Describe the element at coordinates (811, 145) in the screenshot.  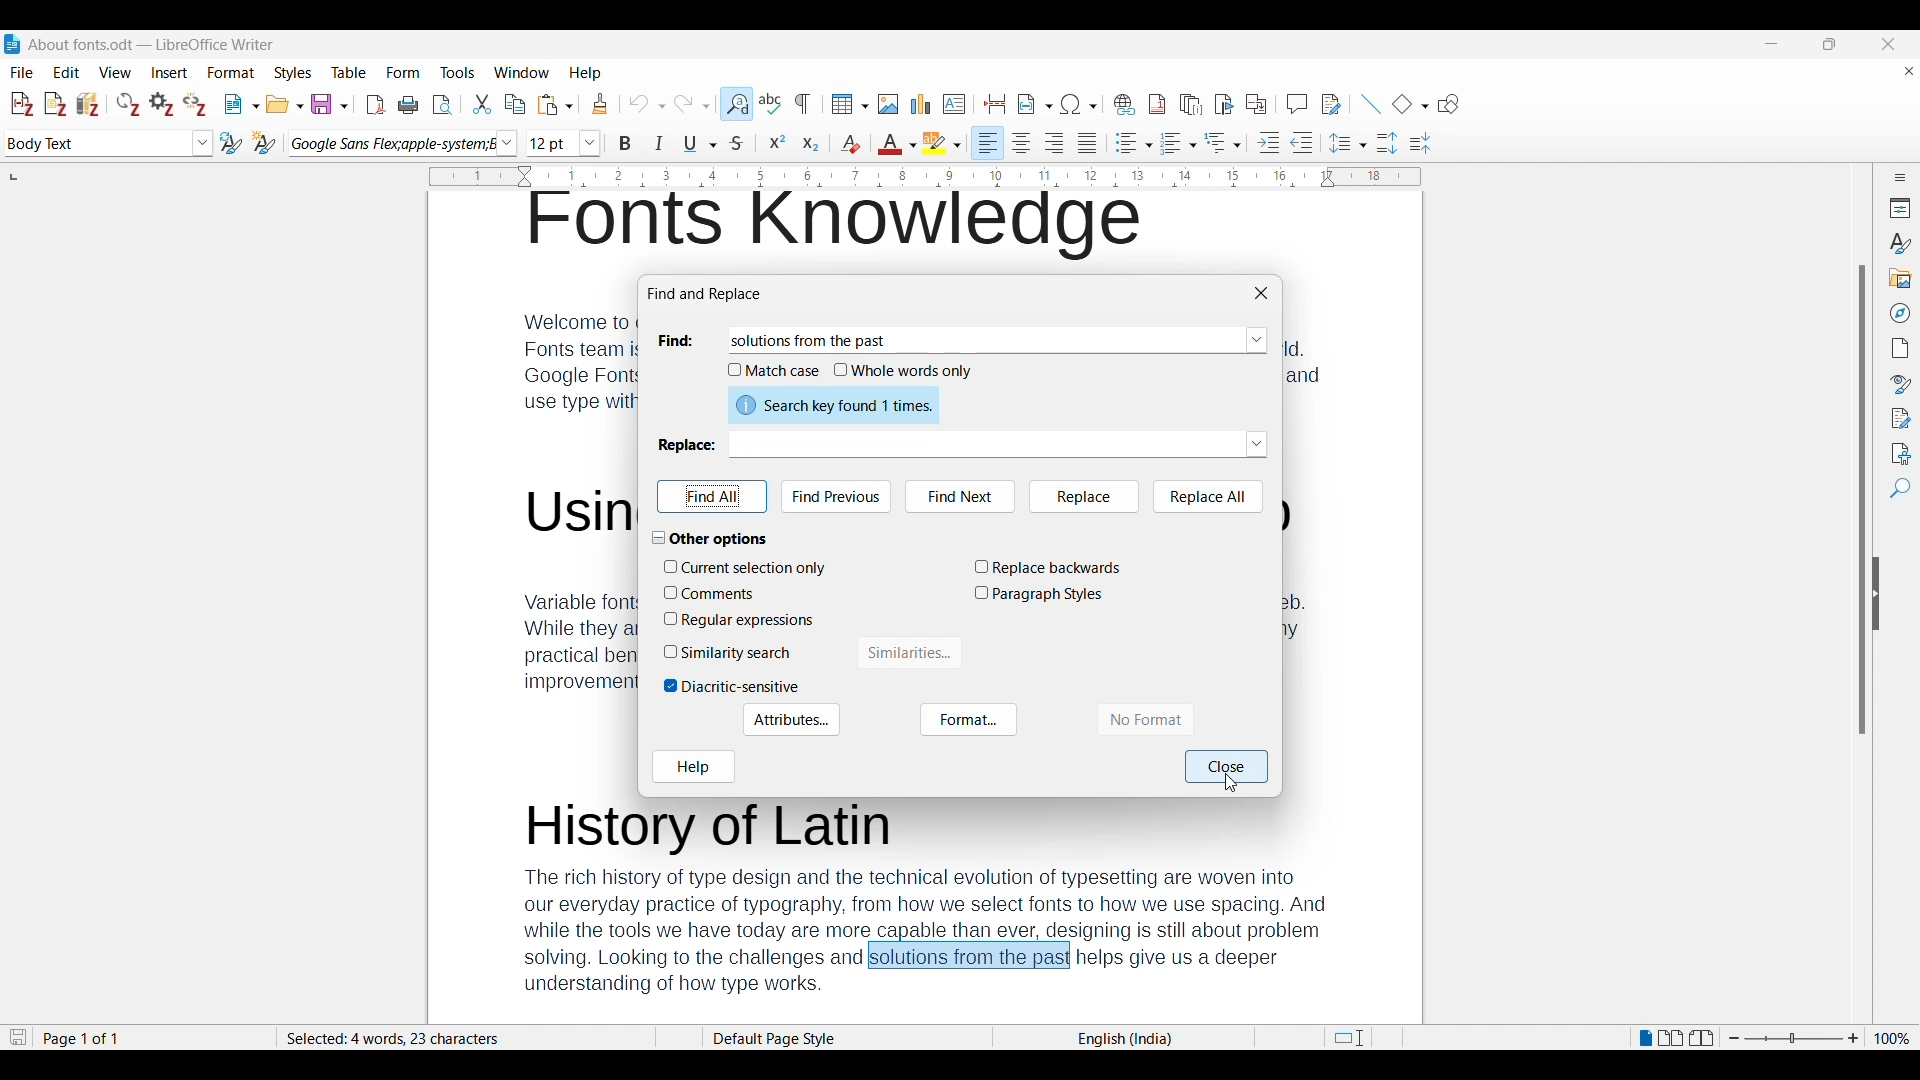
I see `Subscript` at that location.